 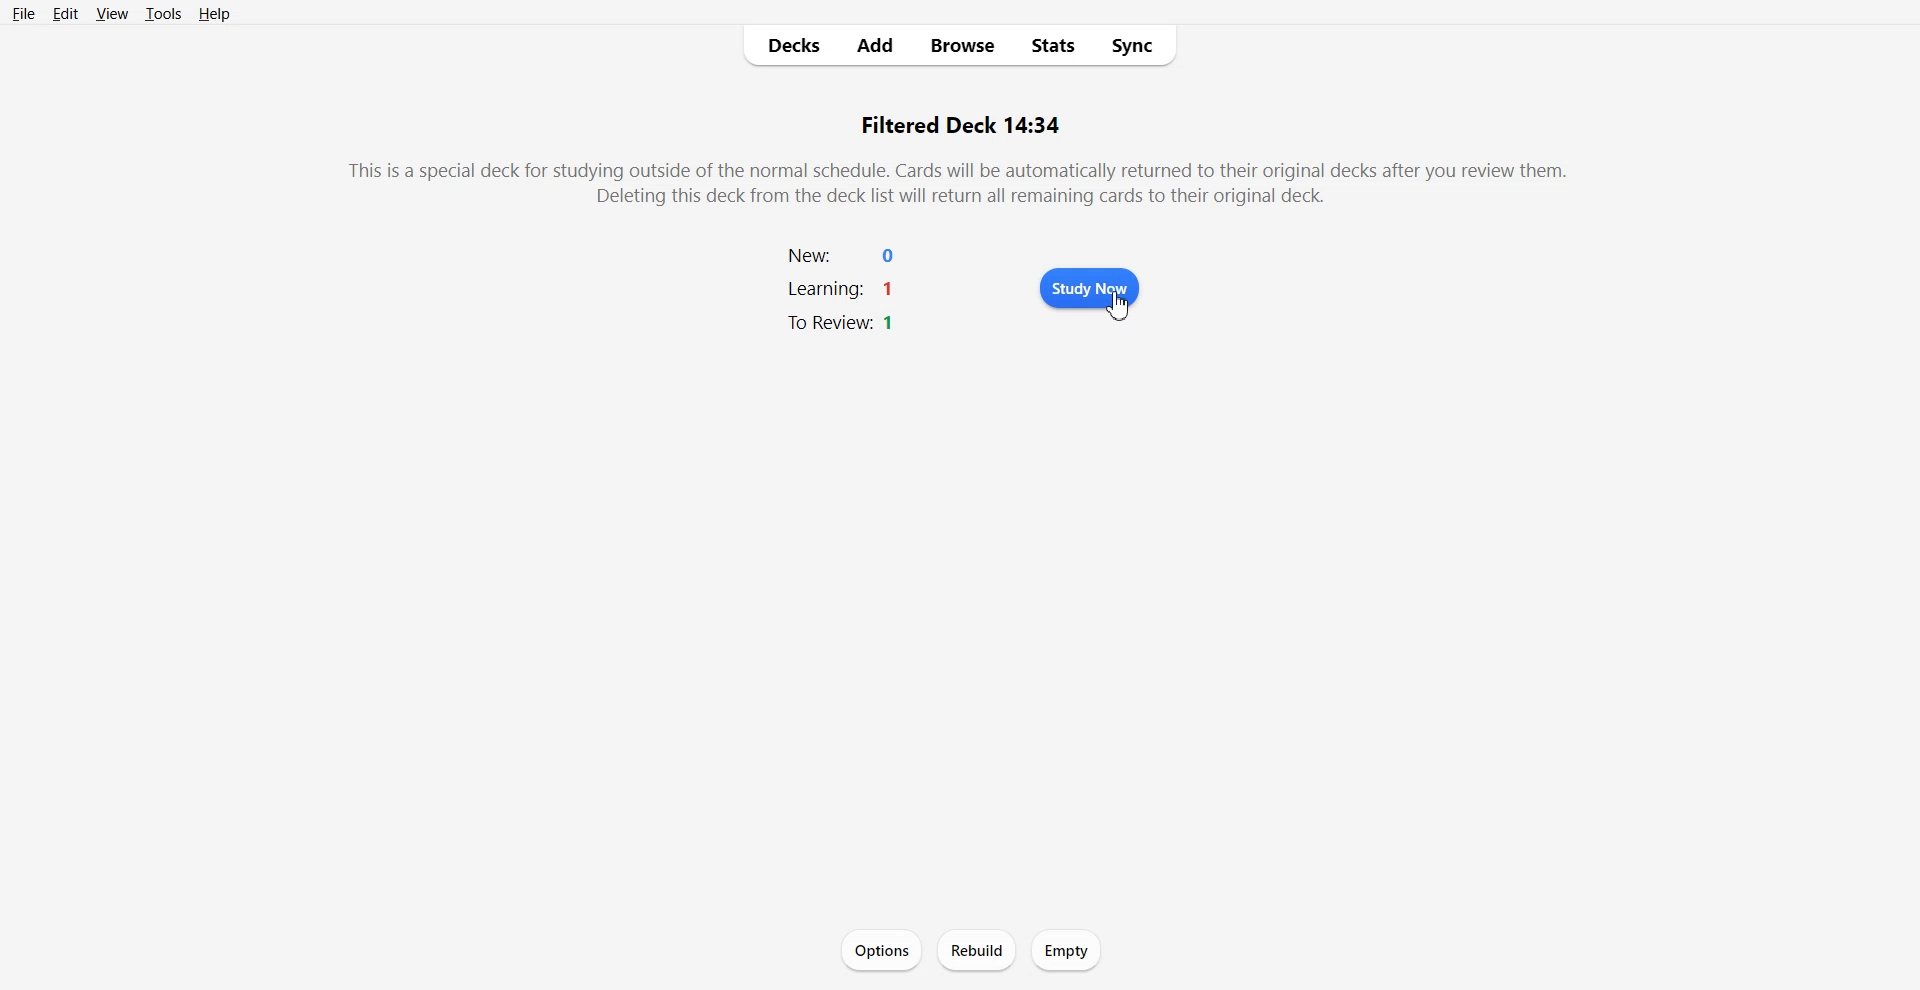 I want to click on File, so click(x=24, y=14).